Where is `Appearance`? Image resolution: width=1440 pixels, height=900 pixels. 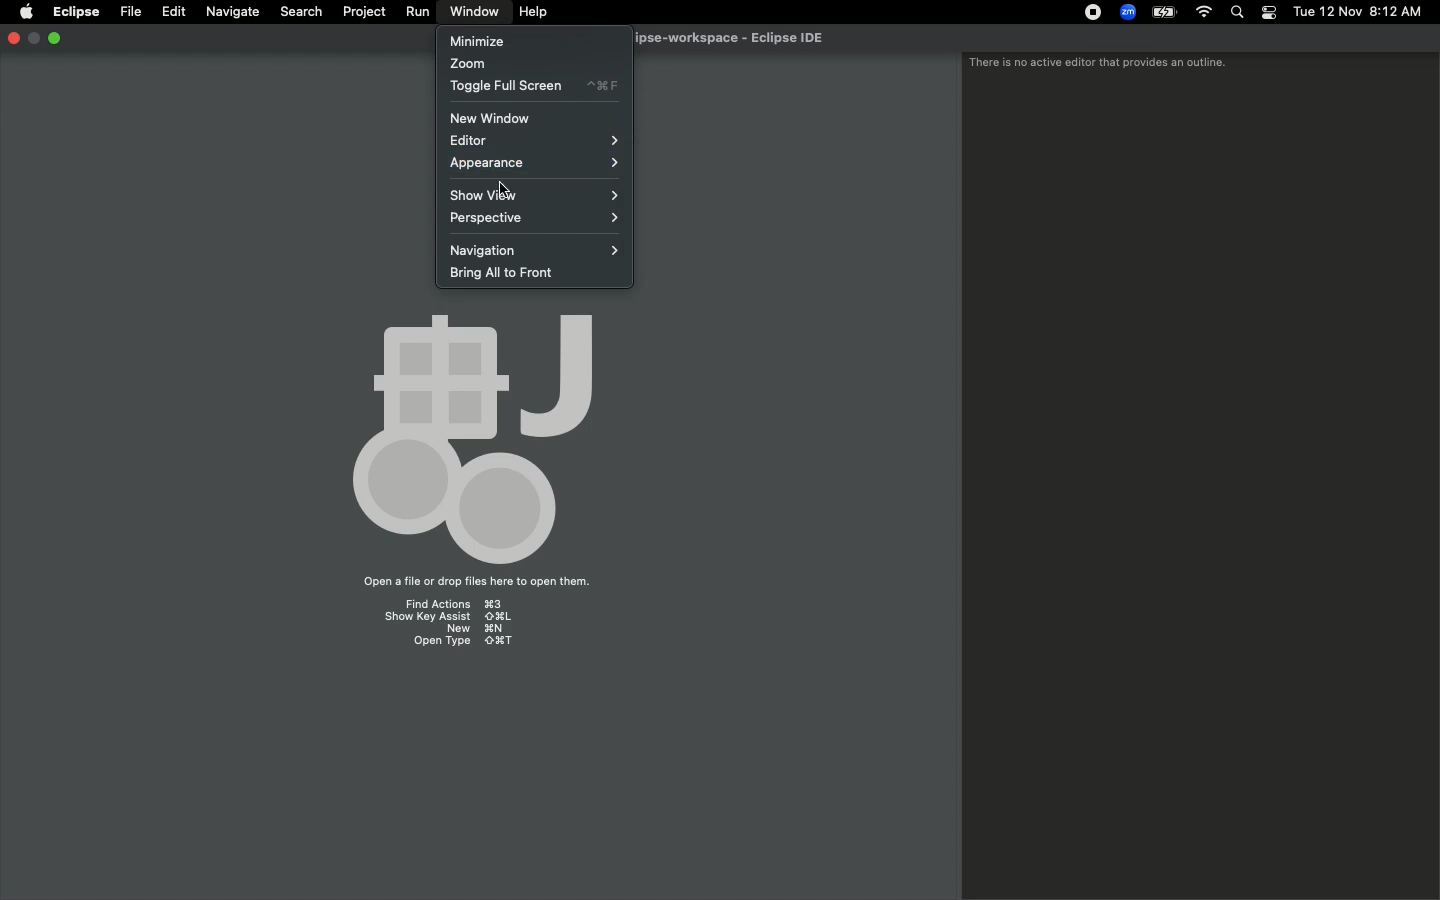 Appearance is located at coordinates (536, 166).